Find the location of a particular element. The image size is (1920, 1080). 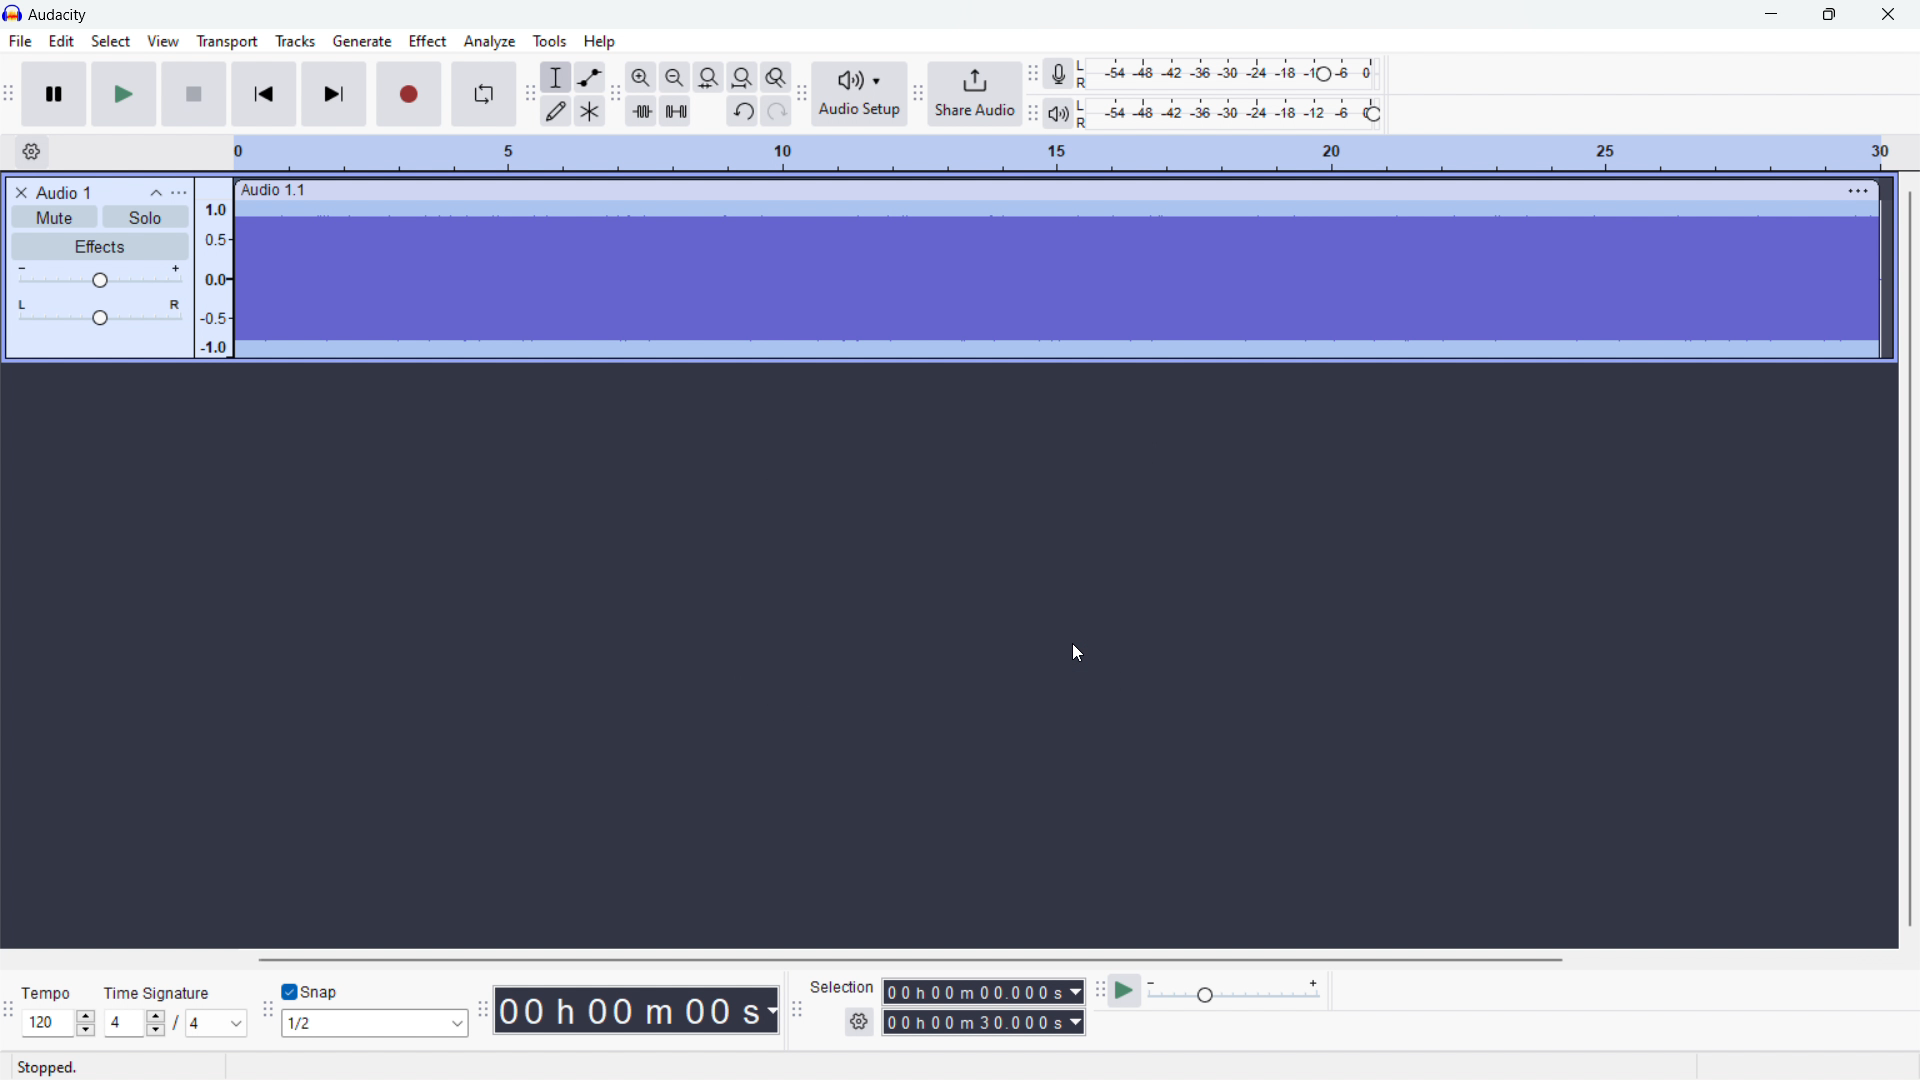

multi tool is located at coordinates (589, 111).